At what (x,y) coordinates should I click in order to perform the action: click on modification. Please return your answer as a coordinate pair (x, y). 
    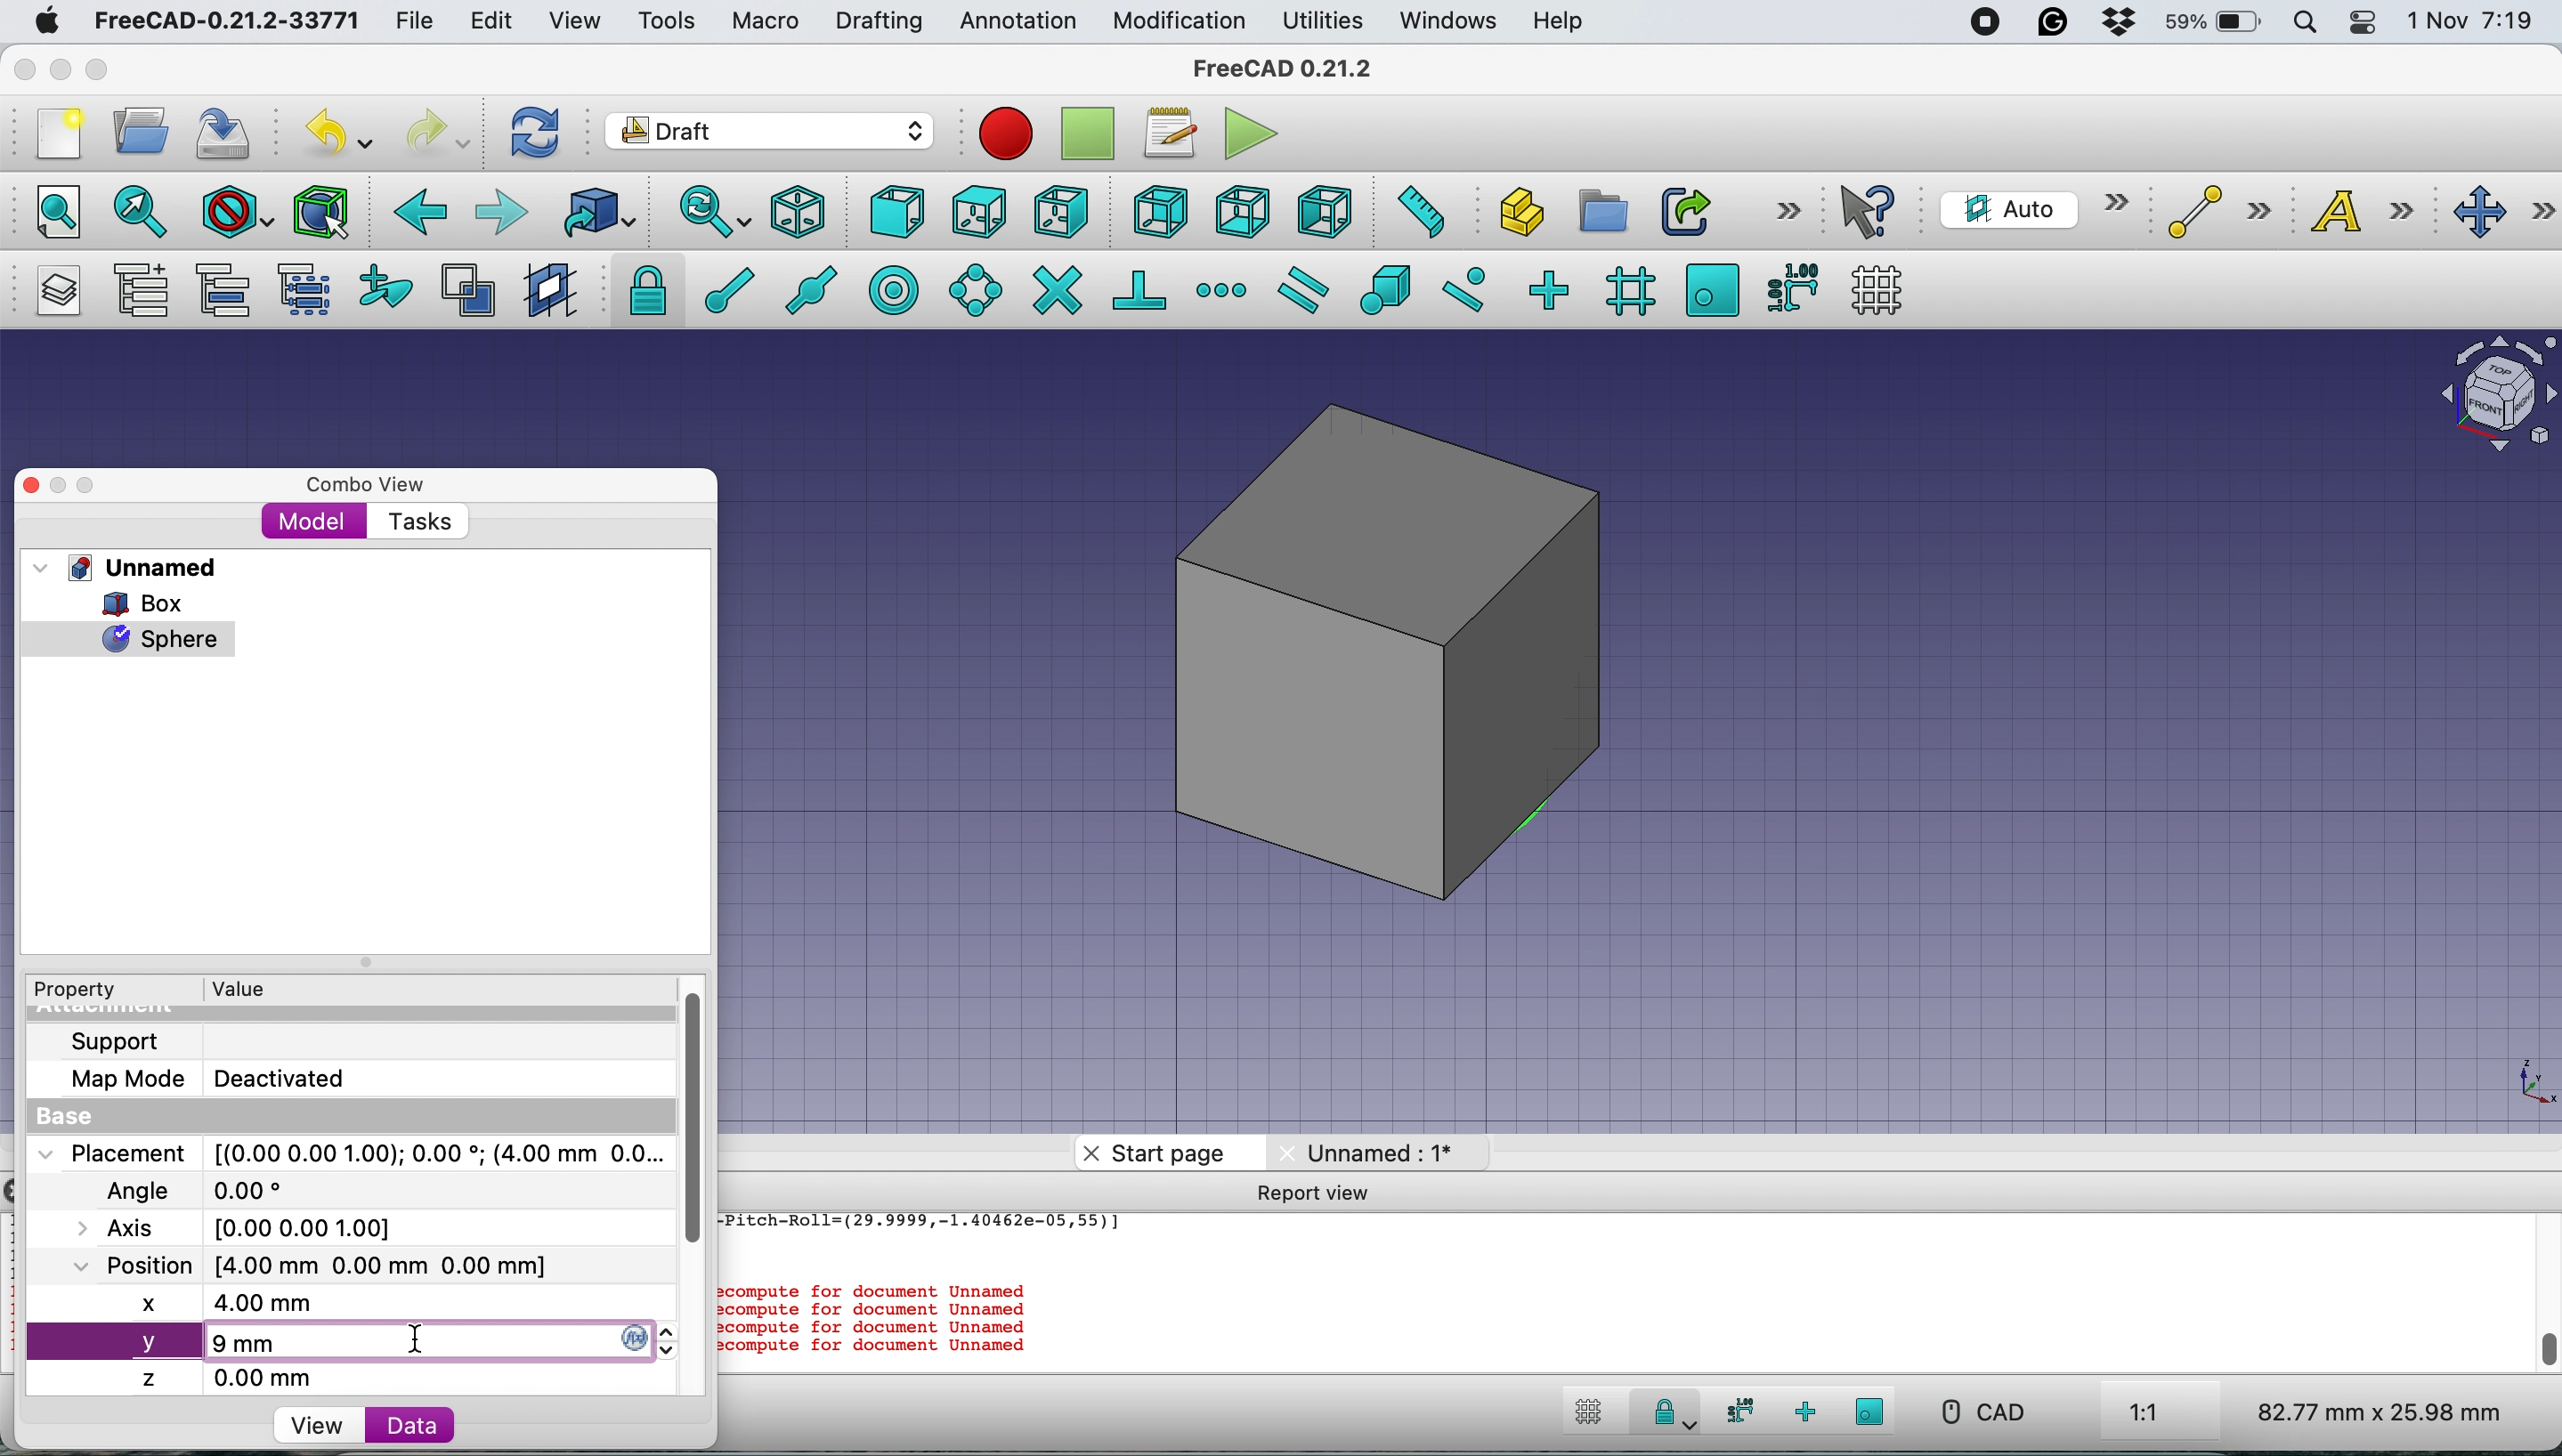
    Looking at the image, I should click on (1177, 22).